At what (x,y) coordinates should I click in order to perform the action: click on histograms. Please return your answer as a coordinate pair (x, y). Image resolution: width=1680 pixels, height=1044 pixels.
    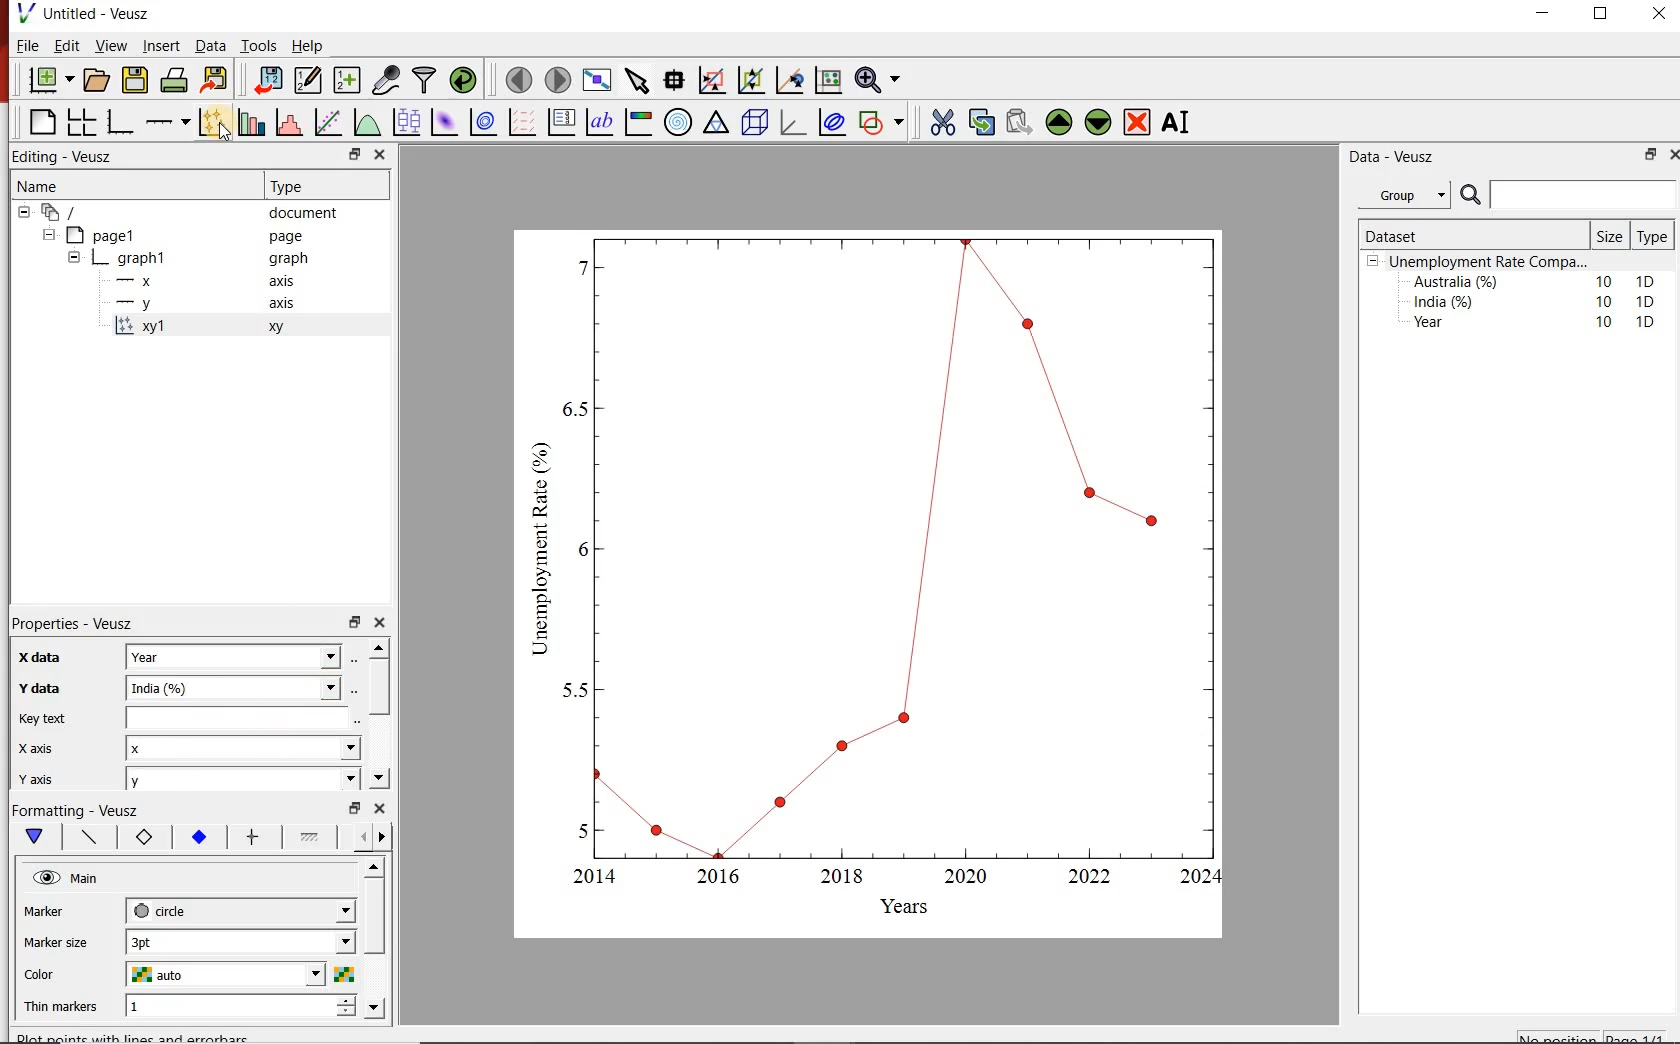
    Looking at the image, I should click on (287, 122).